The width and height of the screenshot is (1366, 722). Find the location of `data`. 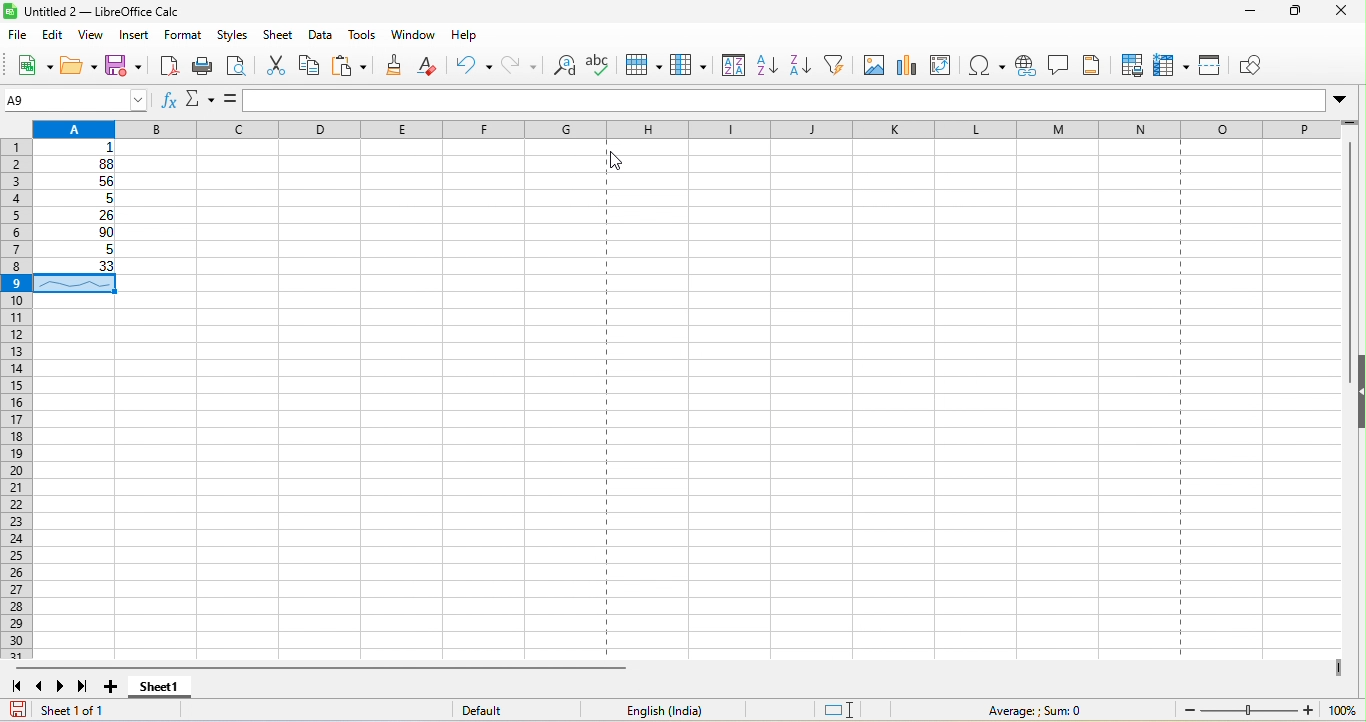

data is located at coordinates (322, 36).